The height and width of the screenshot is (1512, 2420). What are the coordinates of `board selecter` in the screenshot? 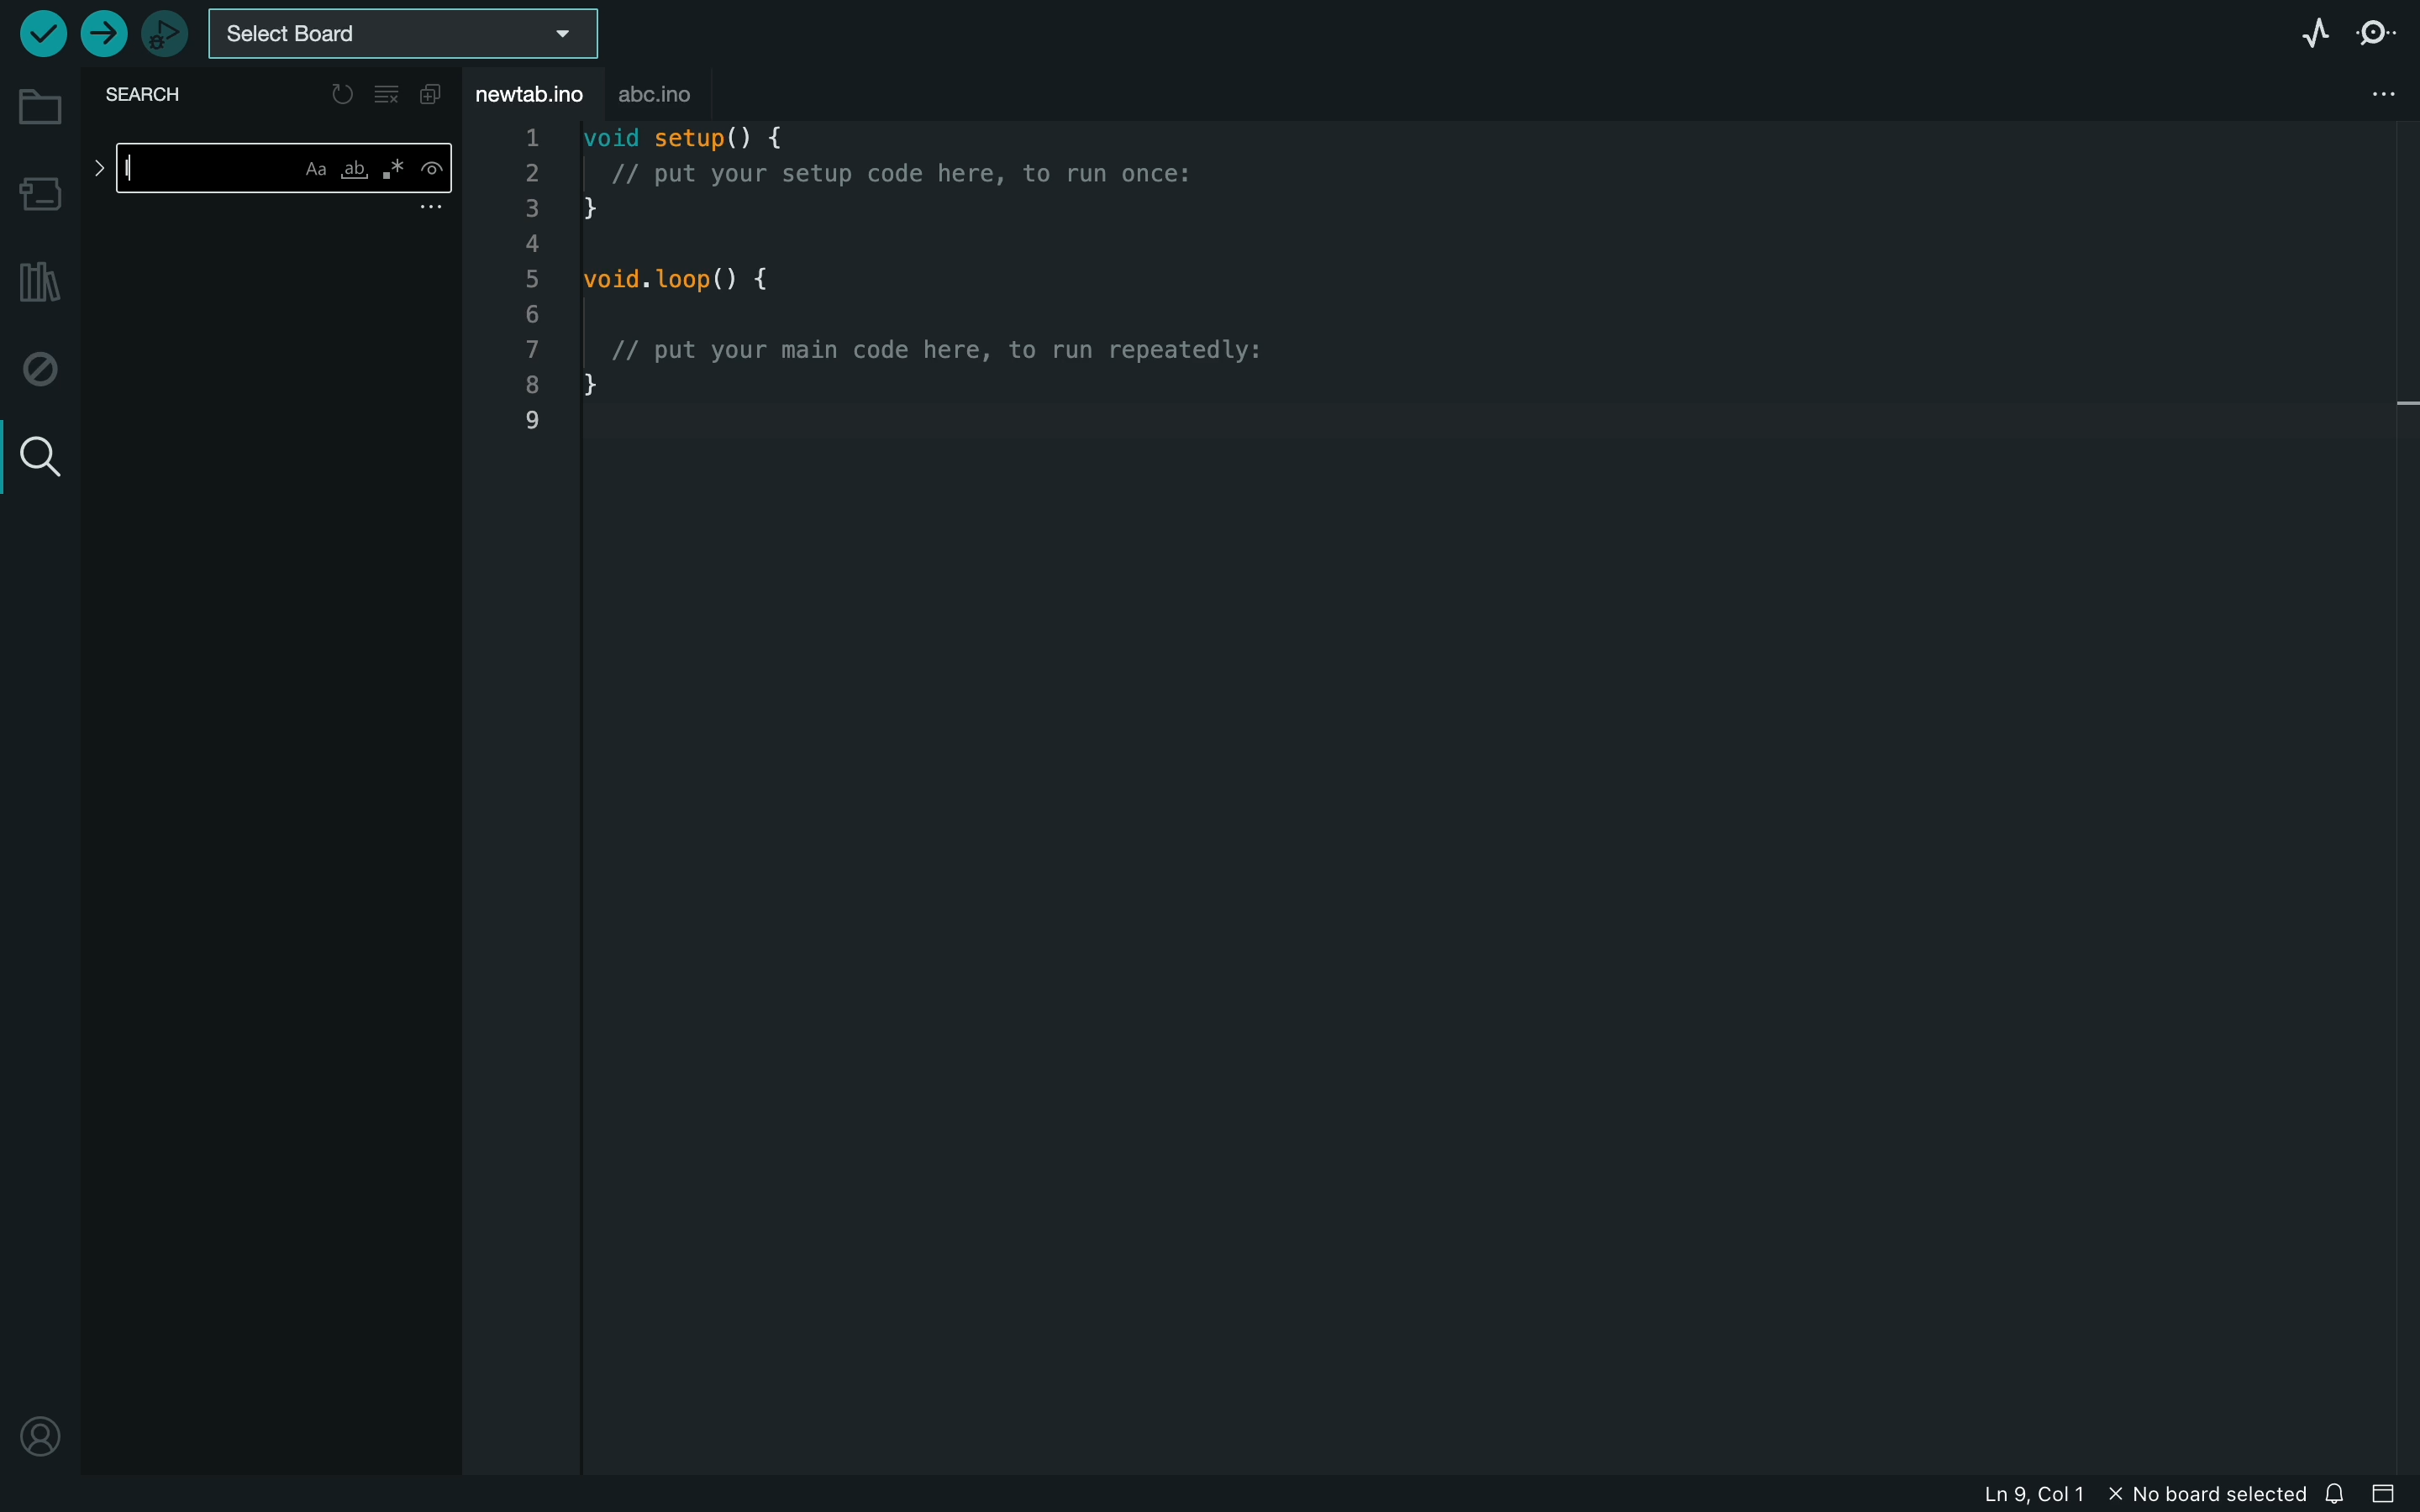 It's located at (413, 33).